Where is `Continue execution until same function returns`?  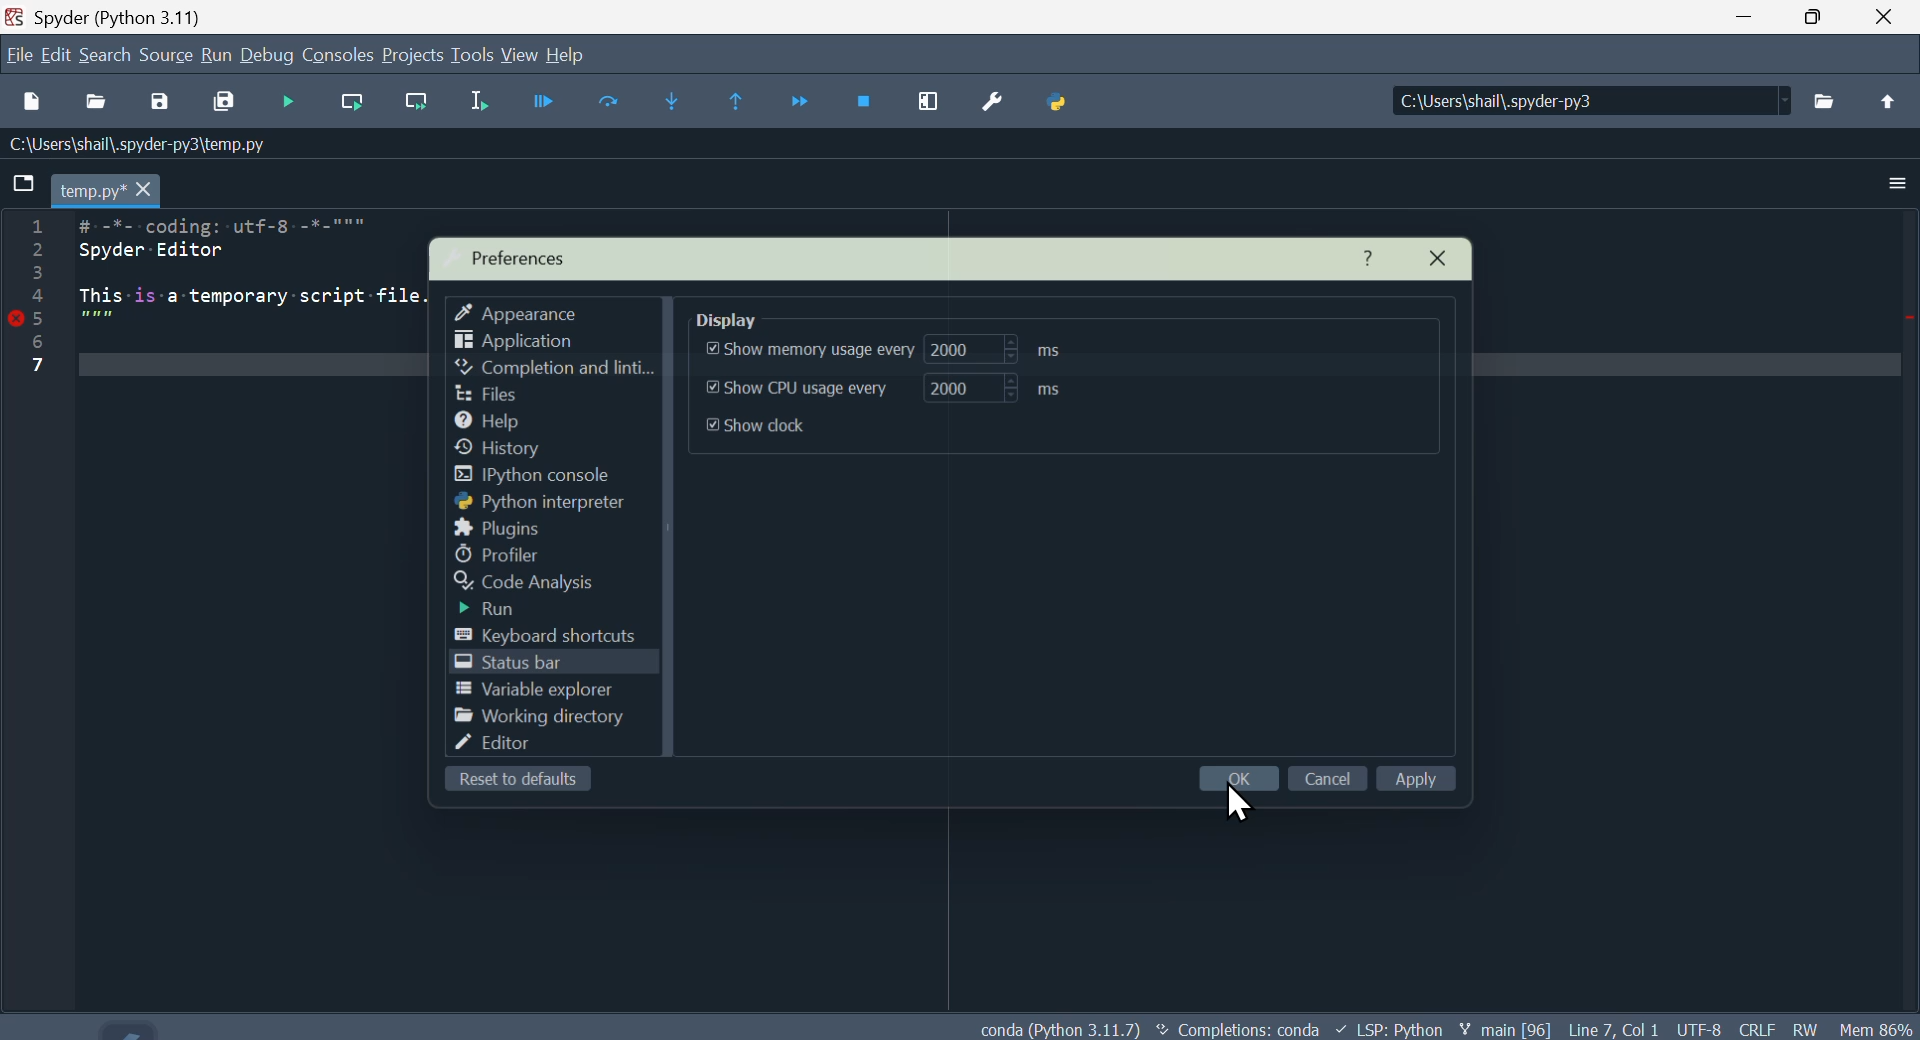 Continue execution until same function returns is located at coordinates (739, 104).